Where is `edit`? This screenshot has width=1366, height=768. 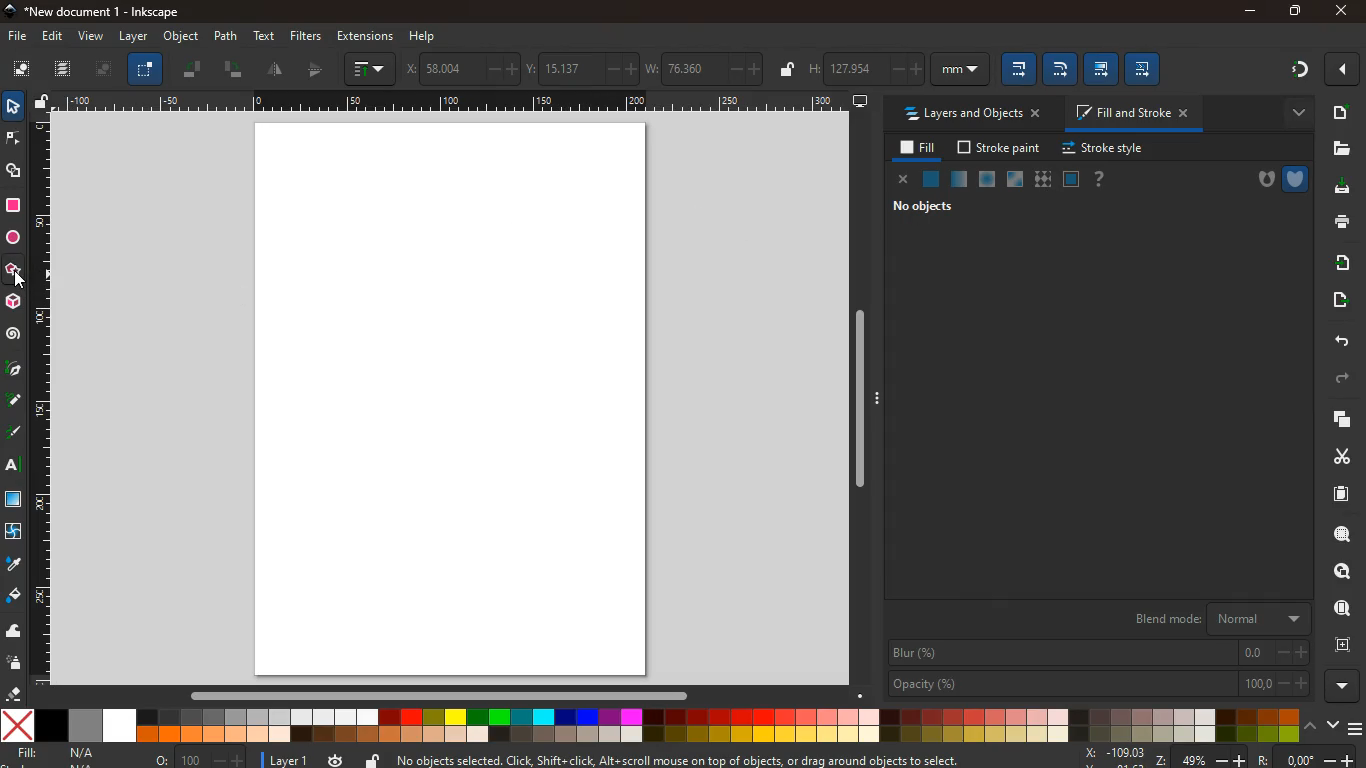
edit is located at coordinates (1146, 70).